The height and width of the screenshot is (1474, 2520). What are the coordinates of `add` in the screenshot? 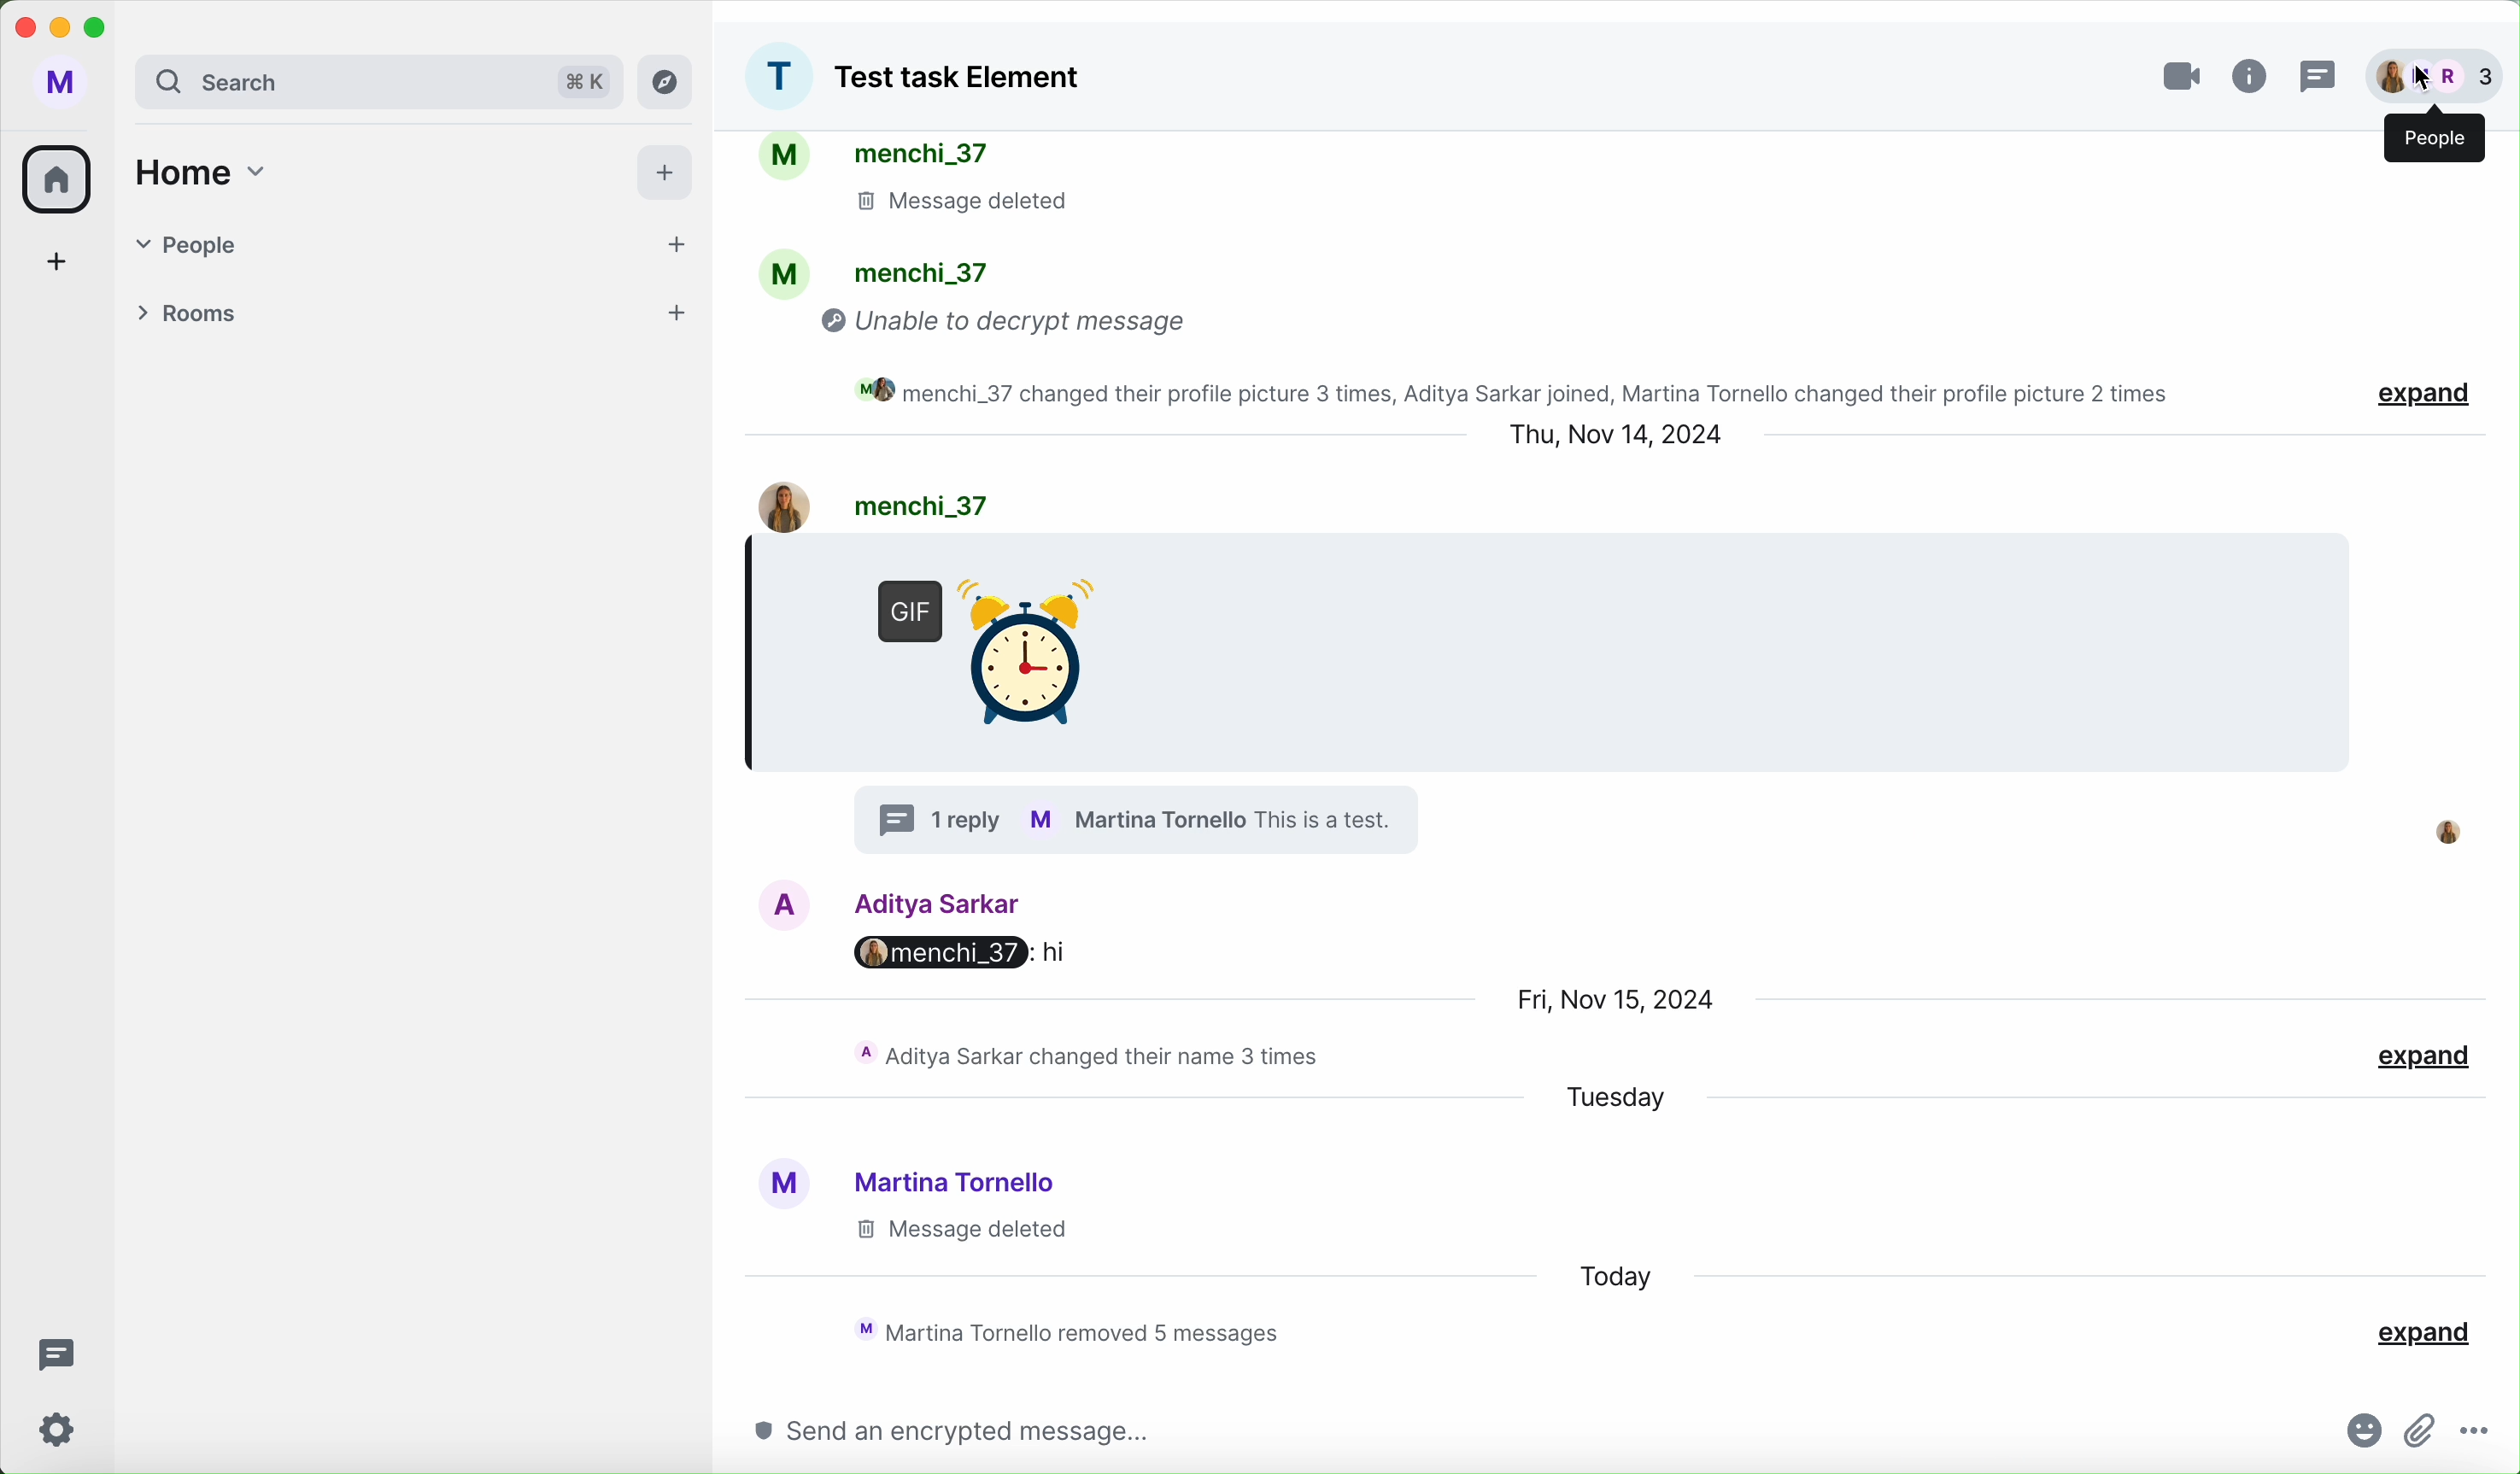 It's located at (675, 316).